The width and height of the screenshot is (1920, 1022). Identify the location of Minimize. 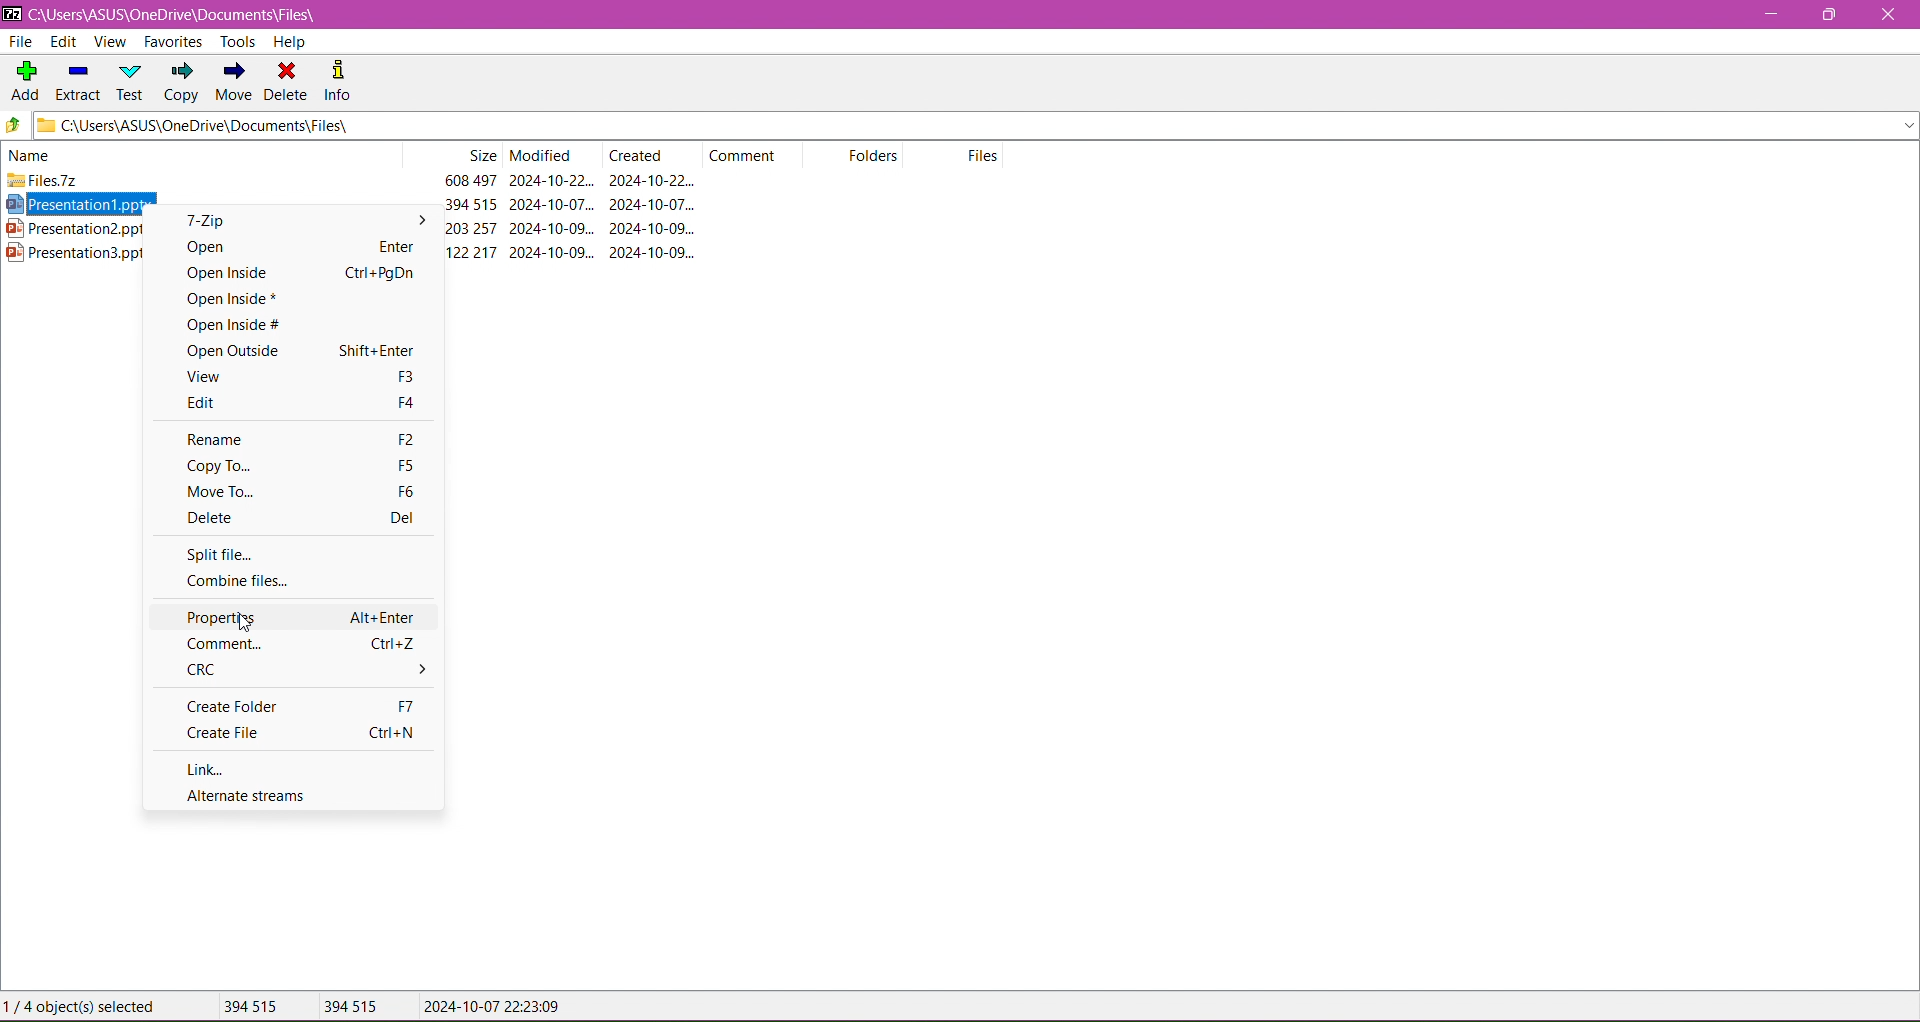
(1767, 15).